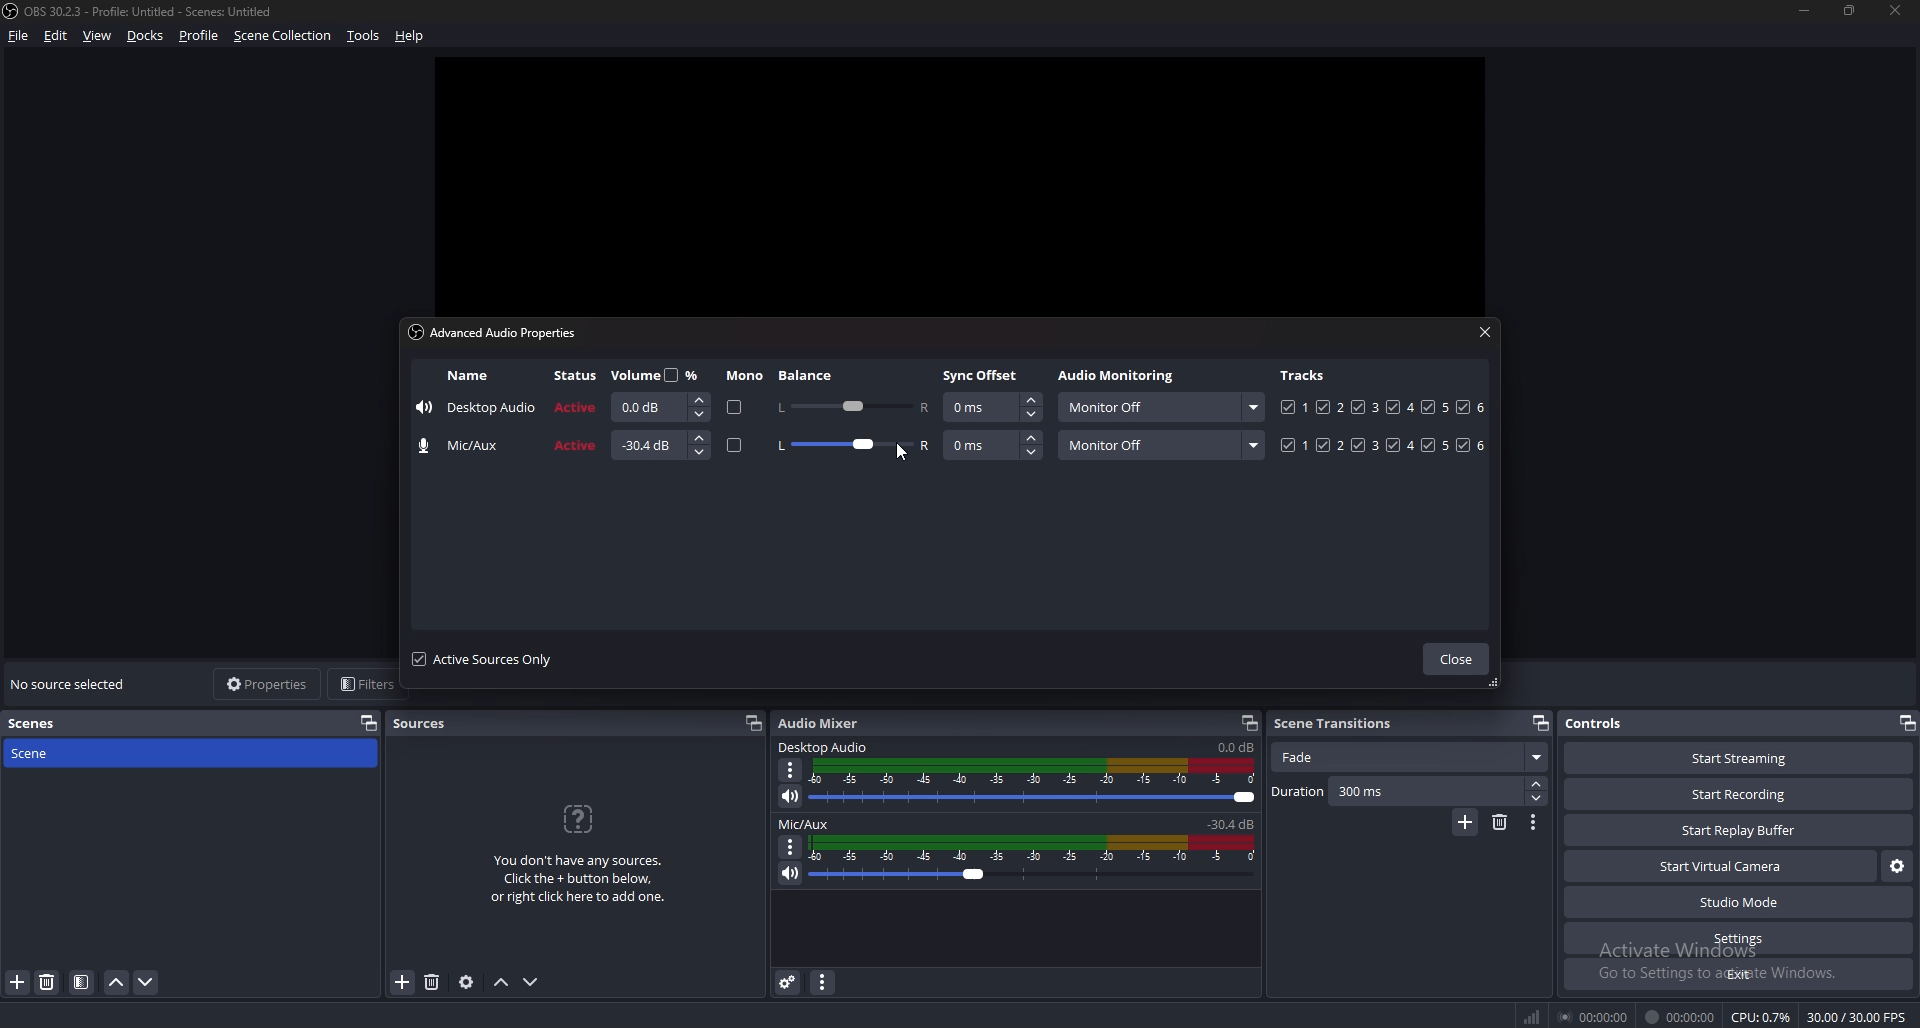 Image resolution: width=1920 pixels, height=1028 pixels. What do you see at coordinates (367, 684) in the screenshot?
I see `filters` at bounding box center [367, 684].